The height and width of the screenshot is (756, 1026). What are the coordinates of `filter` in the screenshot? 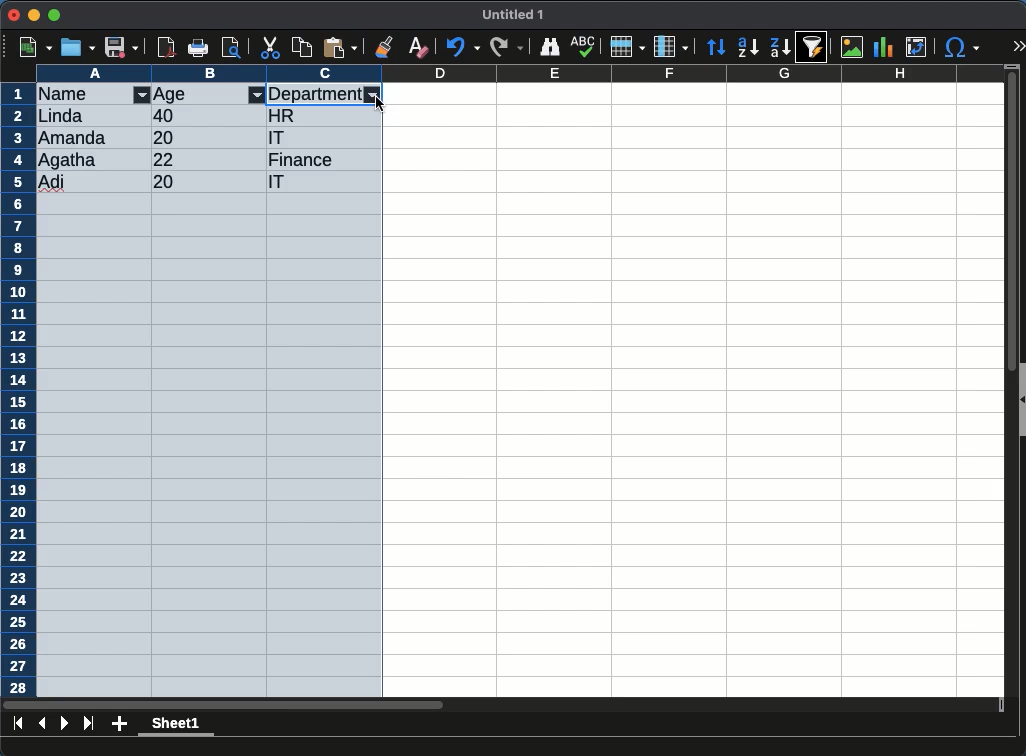 It's located at (257, 95).